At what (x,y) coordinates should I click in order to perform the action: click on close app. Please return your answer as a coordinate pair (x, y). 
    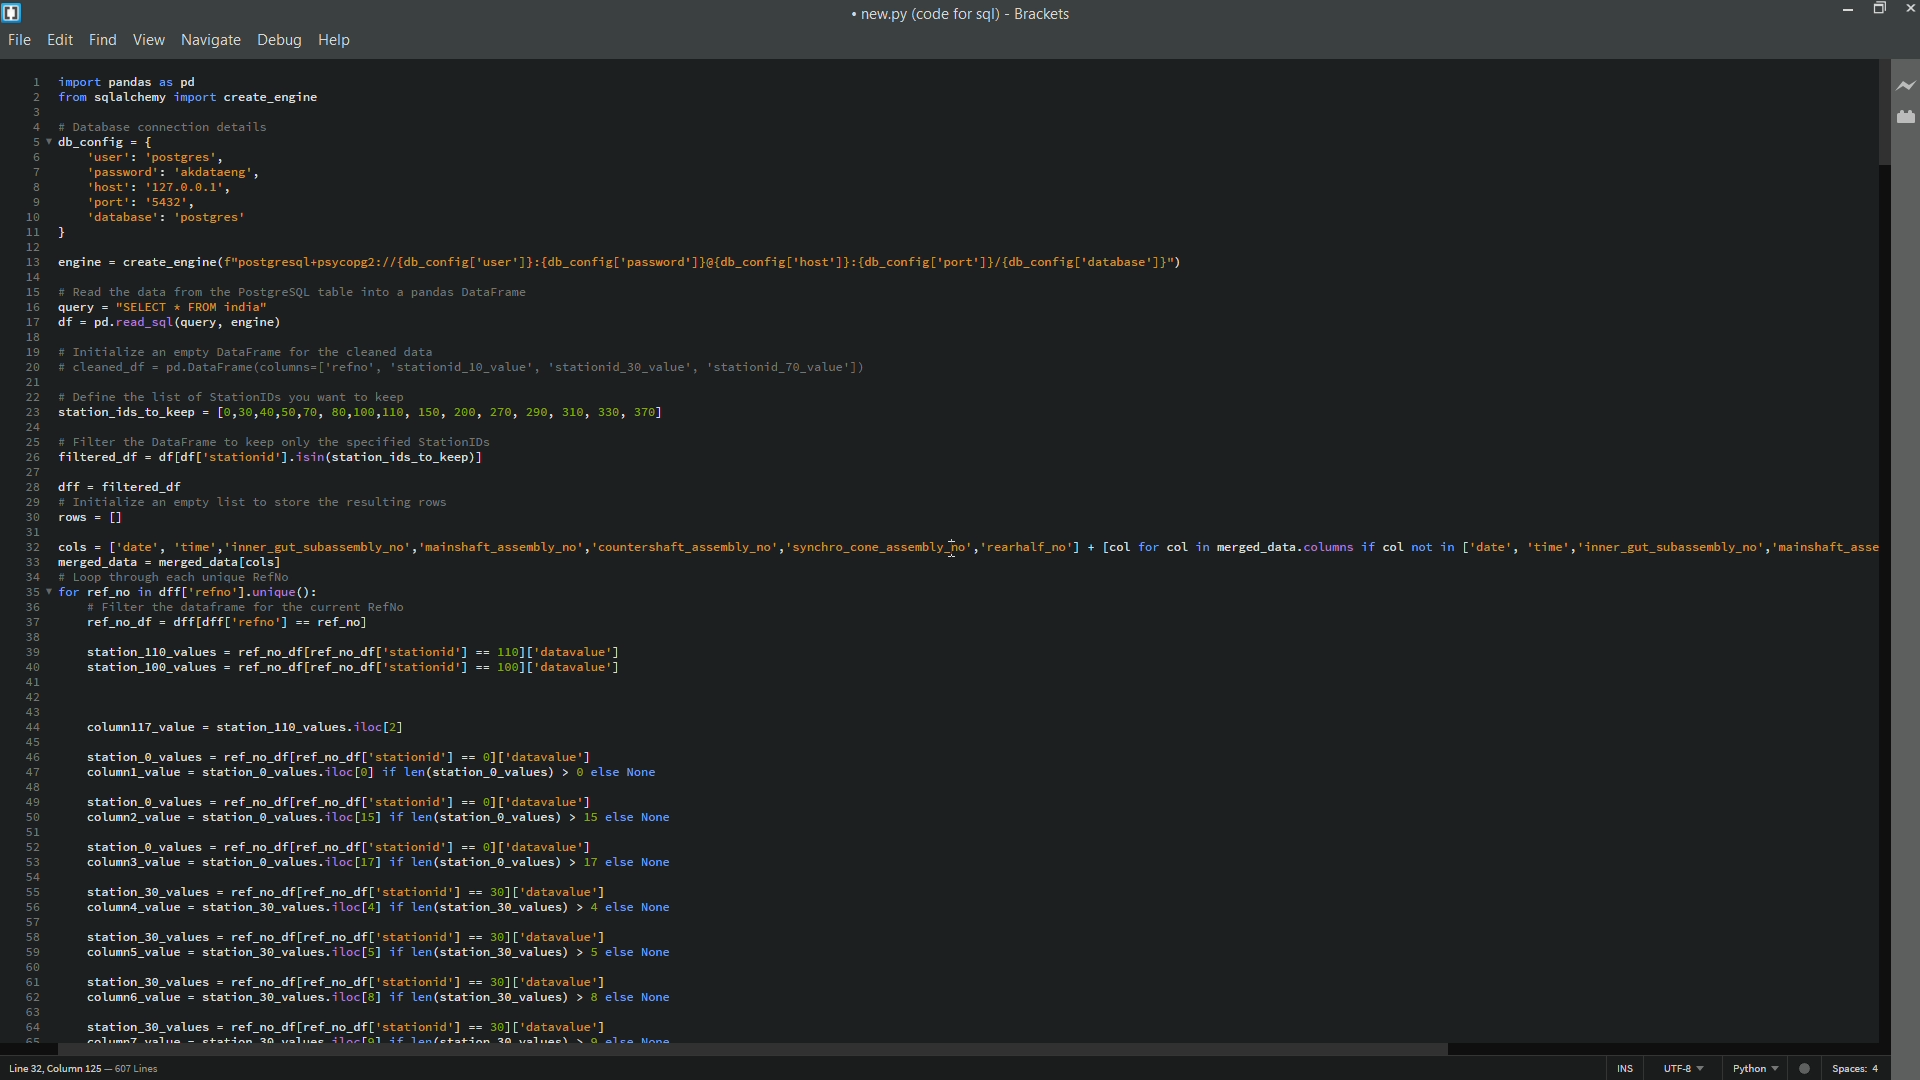
    Looking at the image, I should click on (1908, 8).